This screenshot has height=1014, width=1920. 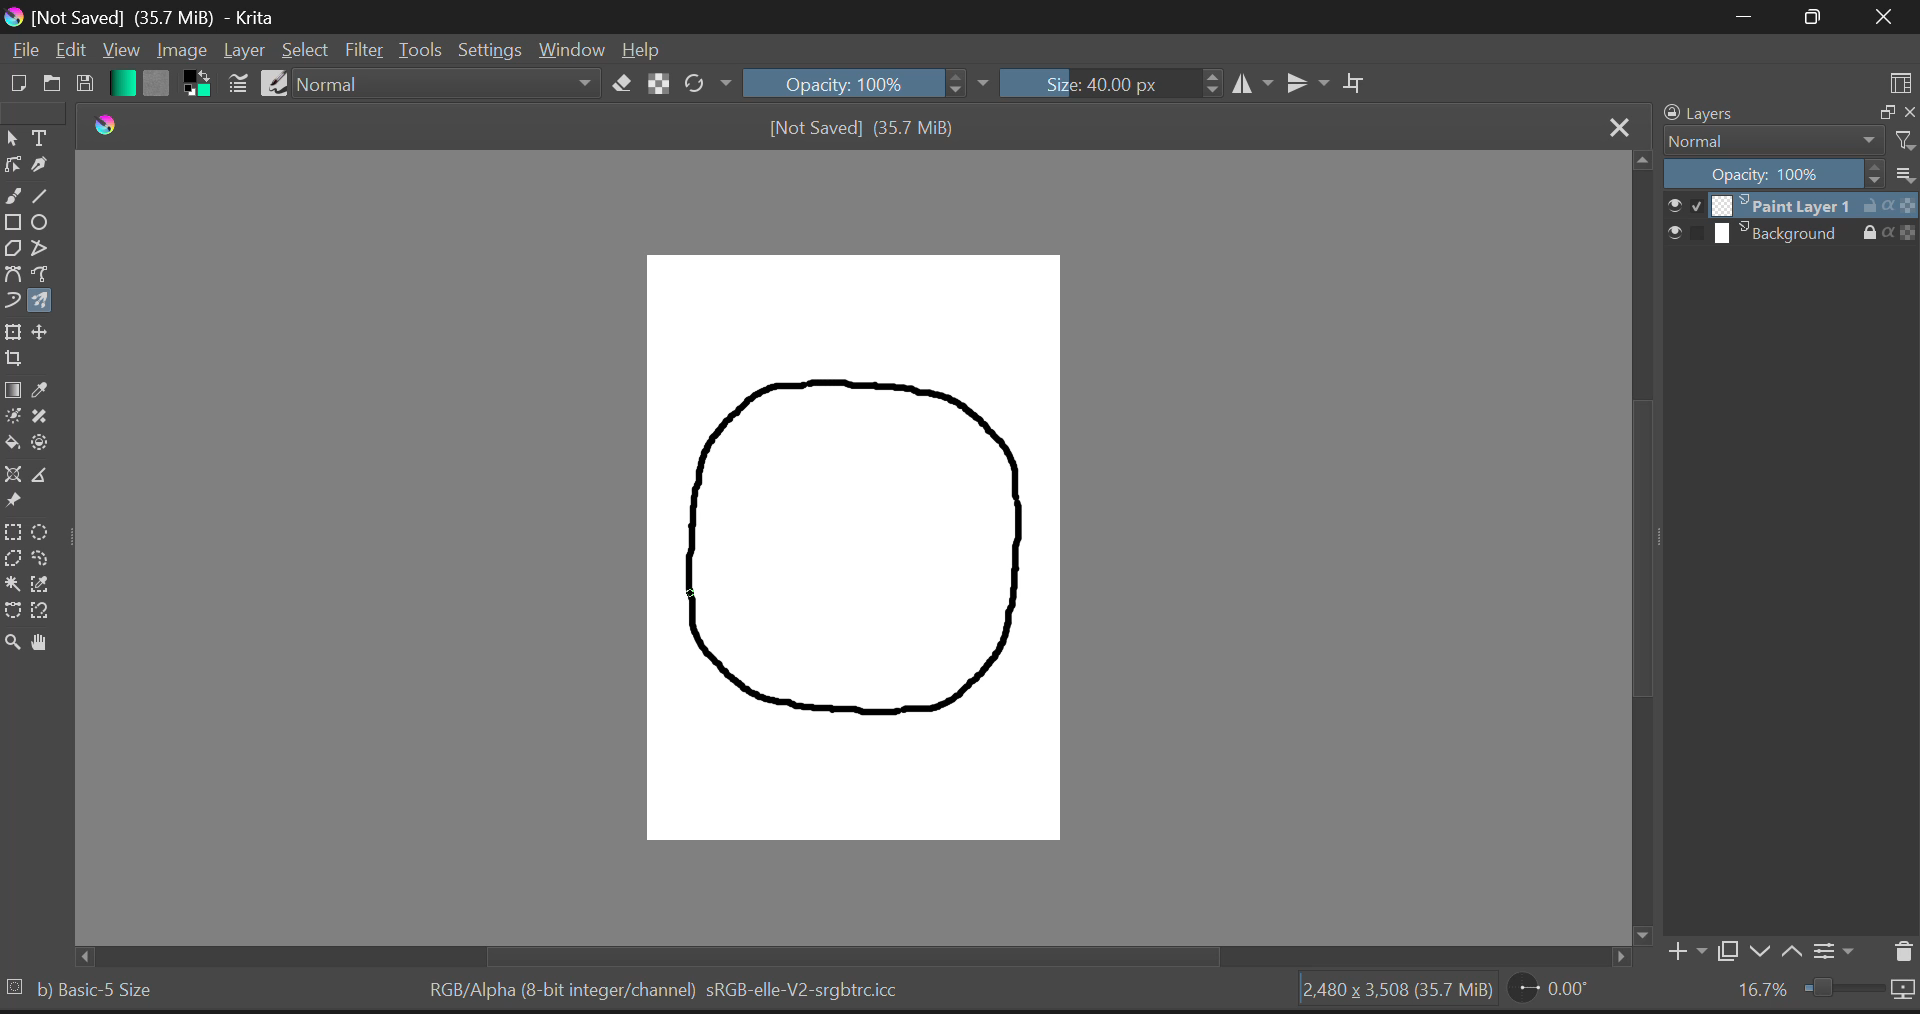 What do you see at coordinates (1901, 85) in the screenshot?
I see `Choose Workspace` at bounding box center [1901, 85].